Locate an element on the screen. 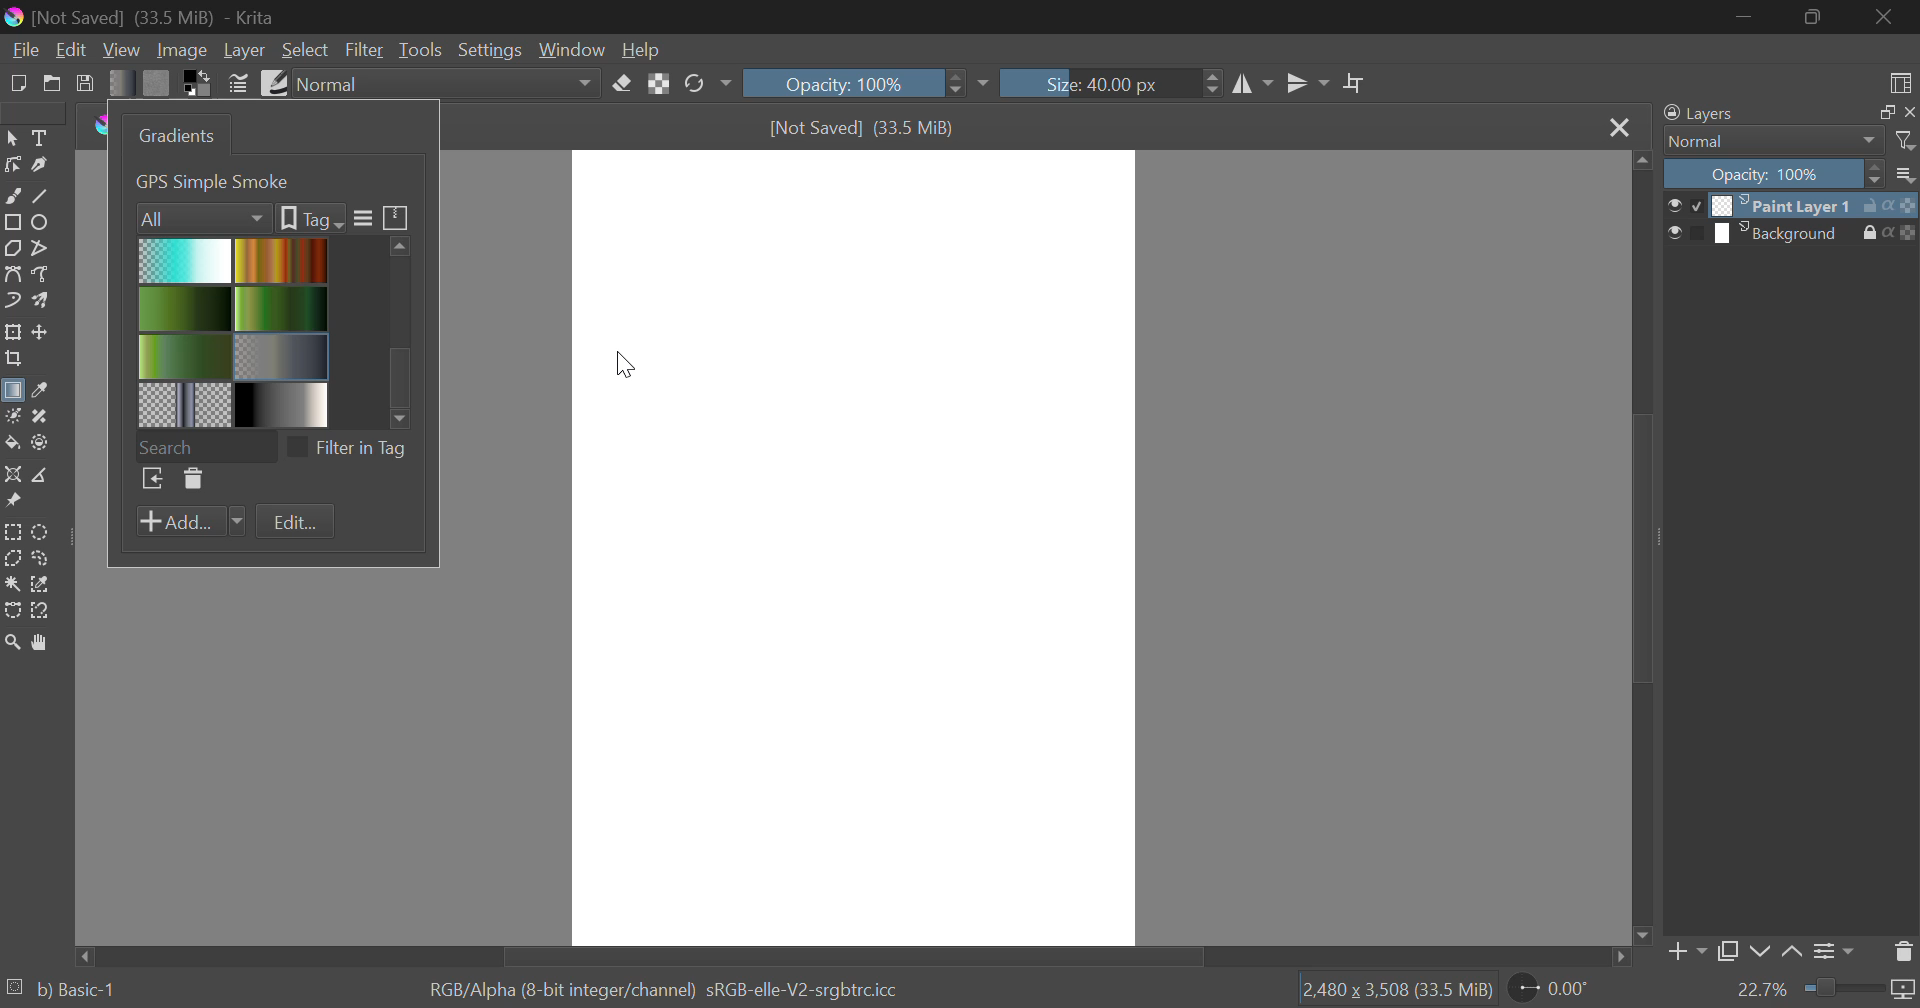 The image size is (1920, 1008). close is located at coordinates (1908, 112).